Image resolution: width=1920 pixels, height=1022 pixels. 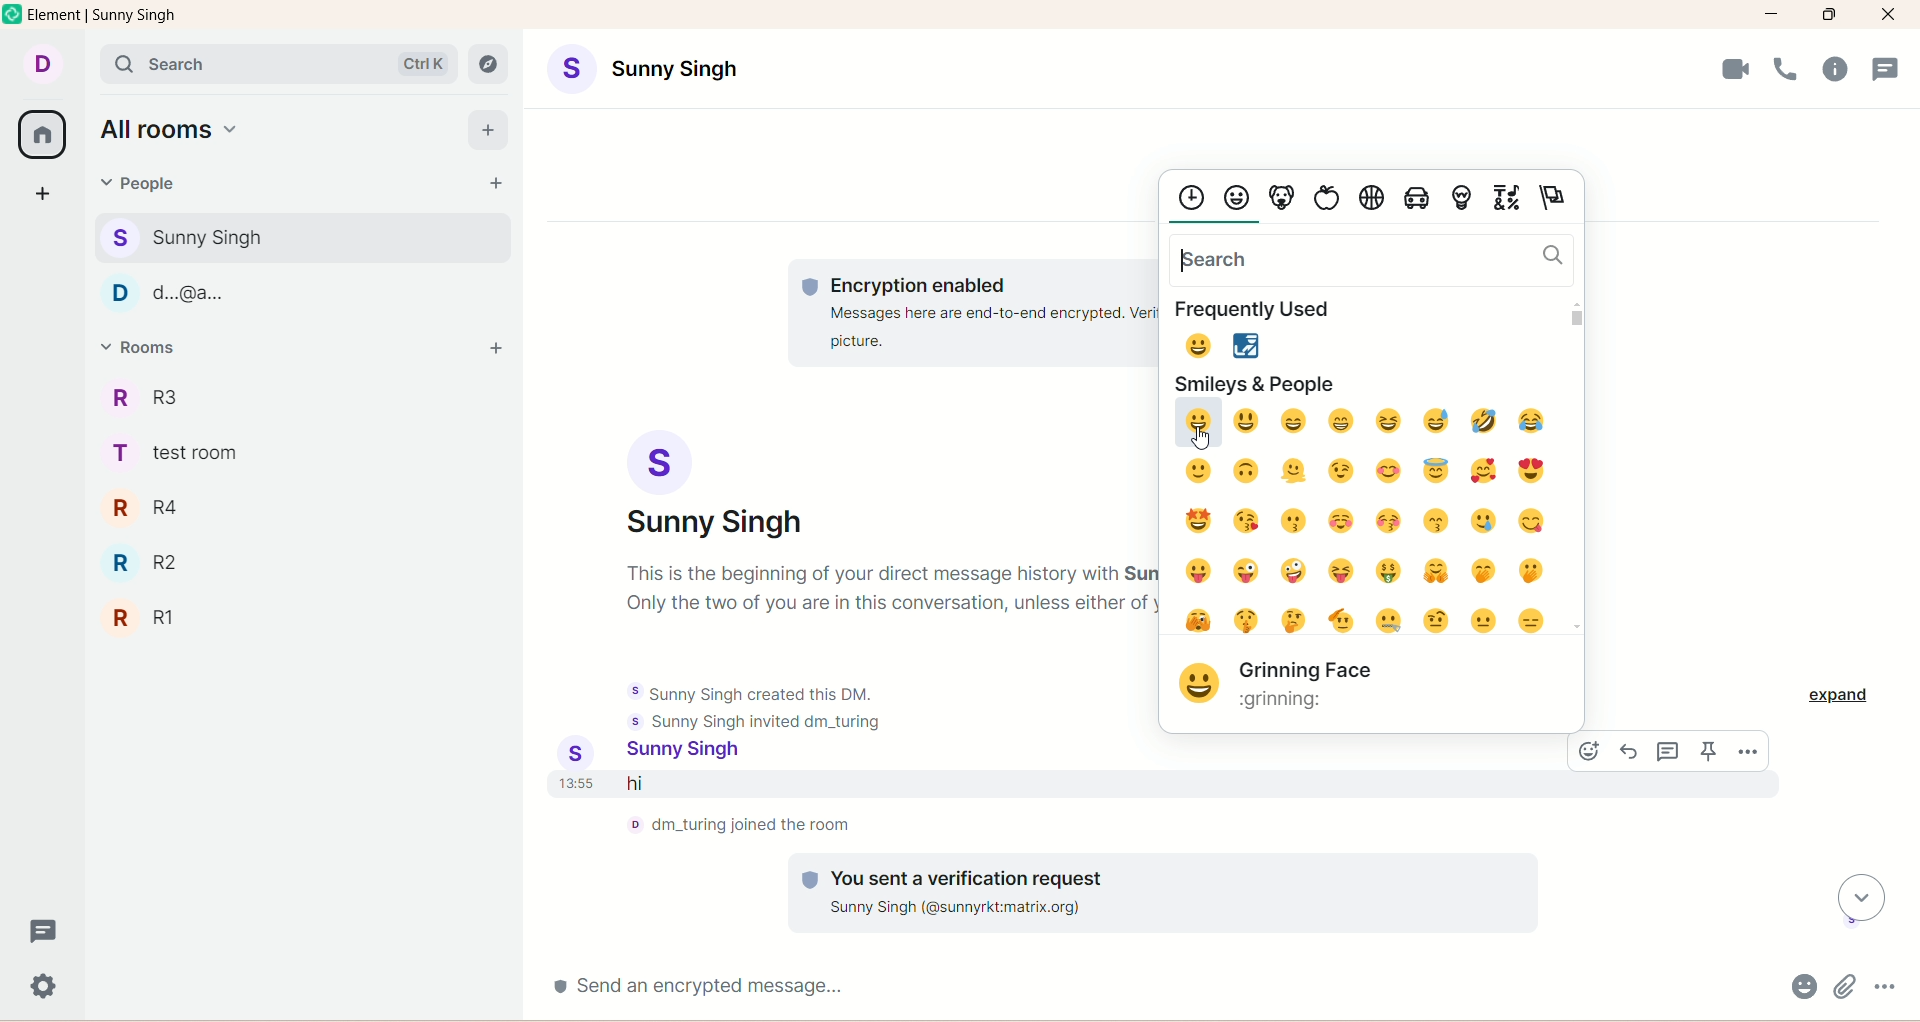 What do you see at coordinates (1786, 69) in the screenshot?
I see `voice call` at bounding box center [1786, 69].